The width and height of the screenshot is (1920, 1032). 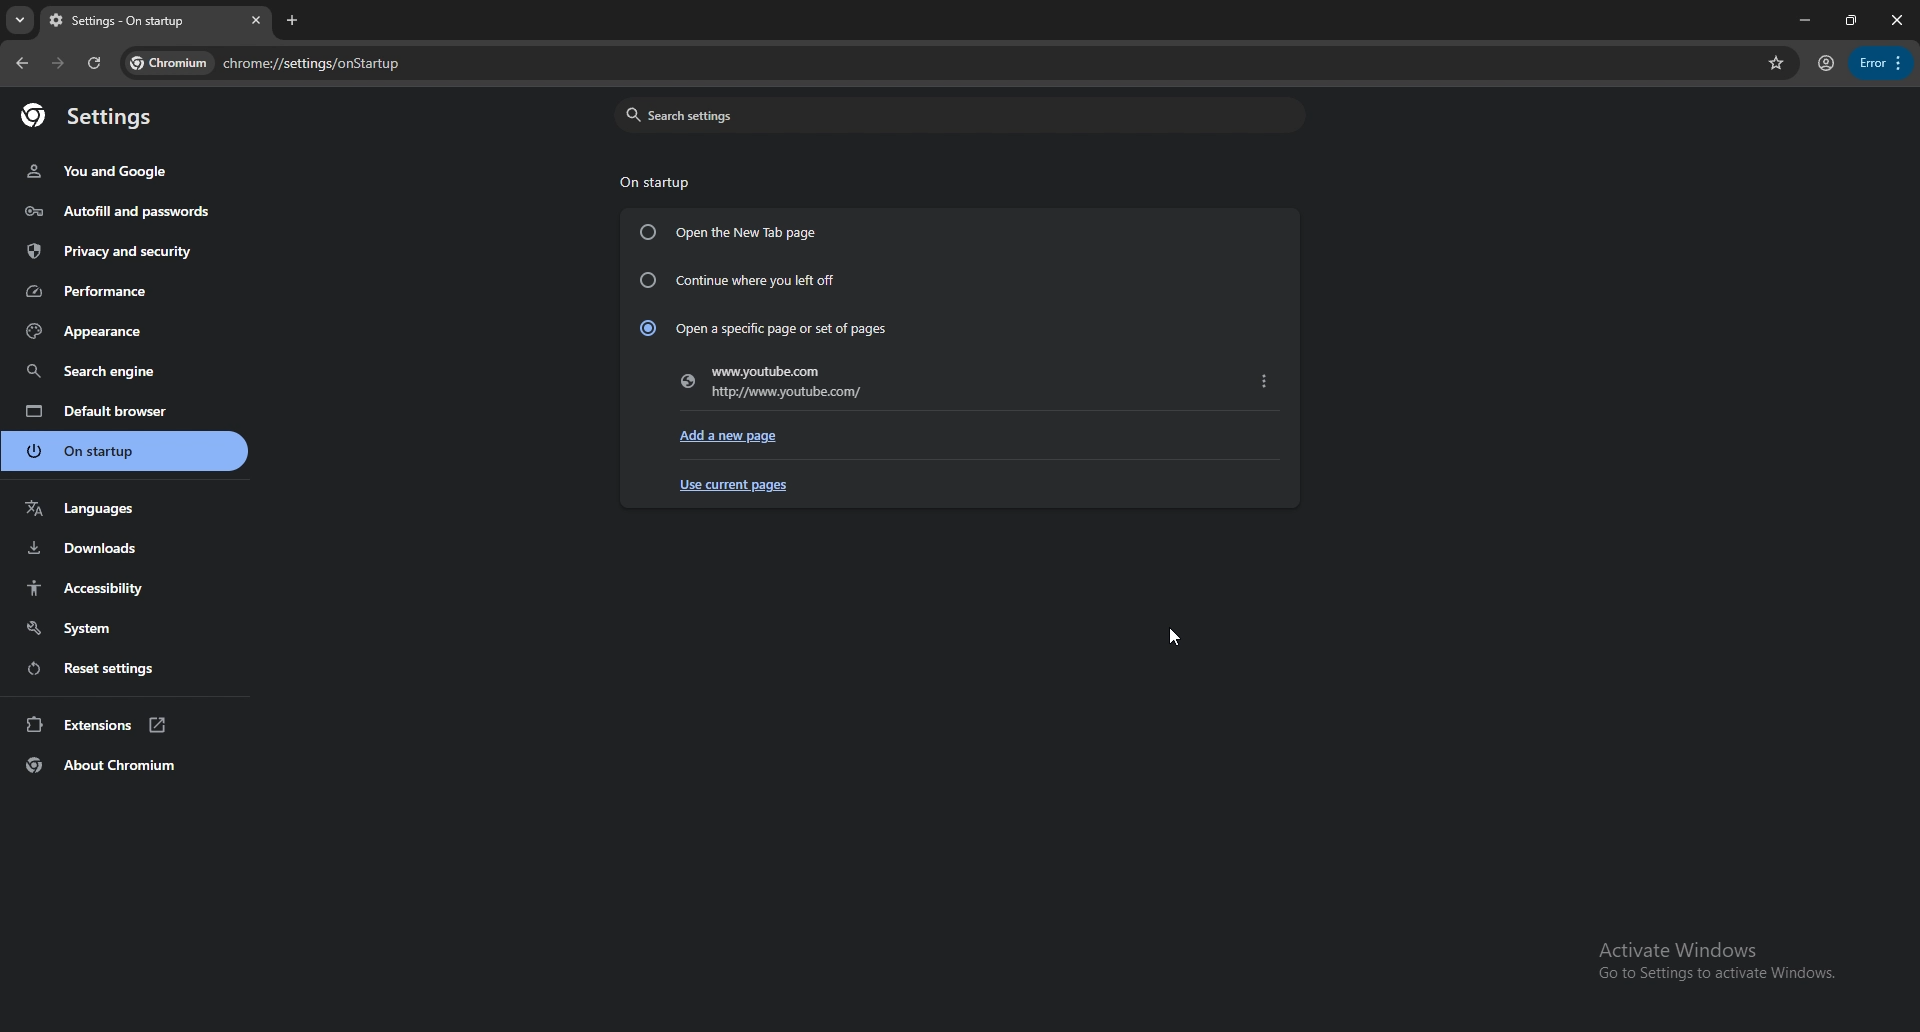 What do you see at coordinates (740, 278) in the screenshot?
I see `continue where you left off` at bounding box center [740, 278].